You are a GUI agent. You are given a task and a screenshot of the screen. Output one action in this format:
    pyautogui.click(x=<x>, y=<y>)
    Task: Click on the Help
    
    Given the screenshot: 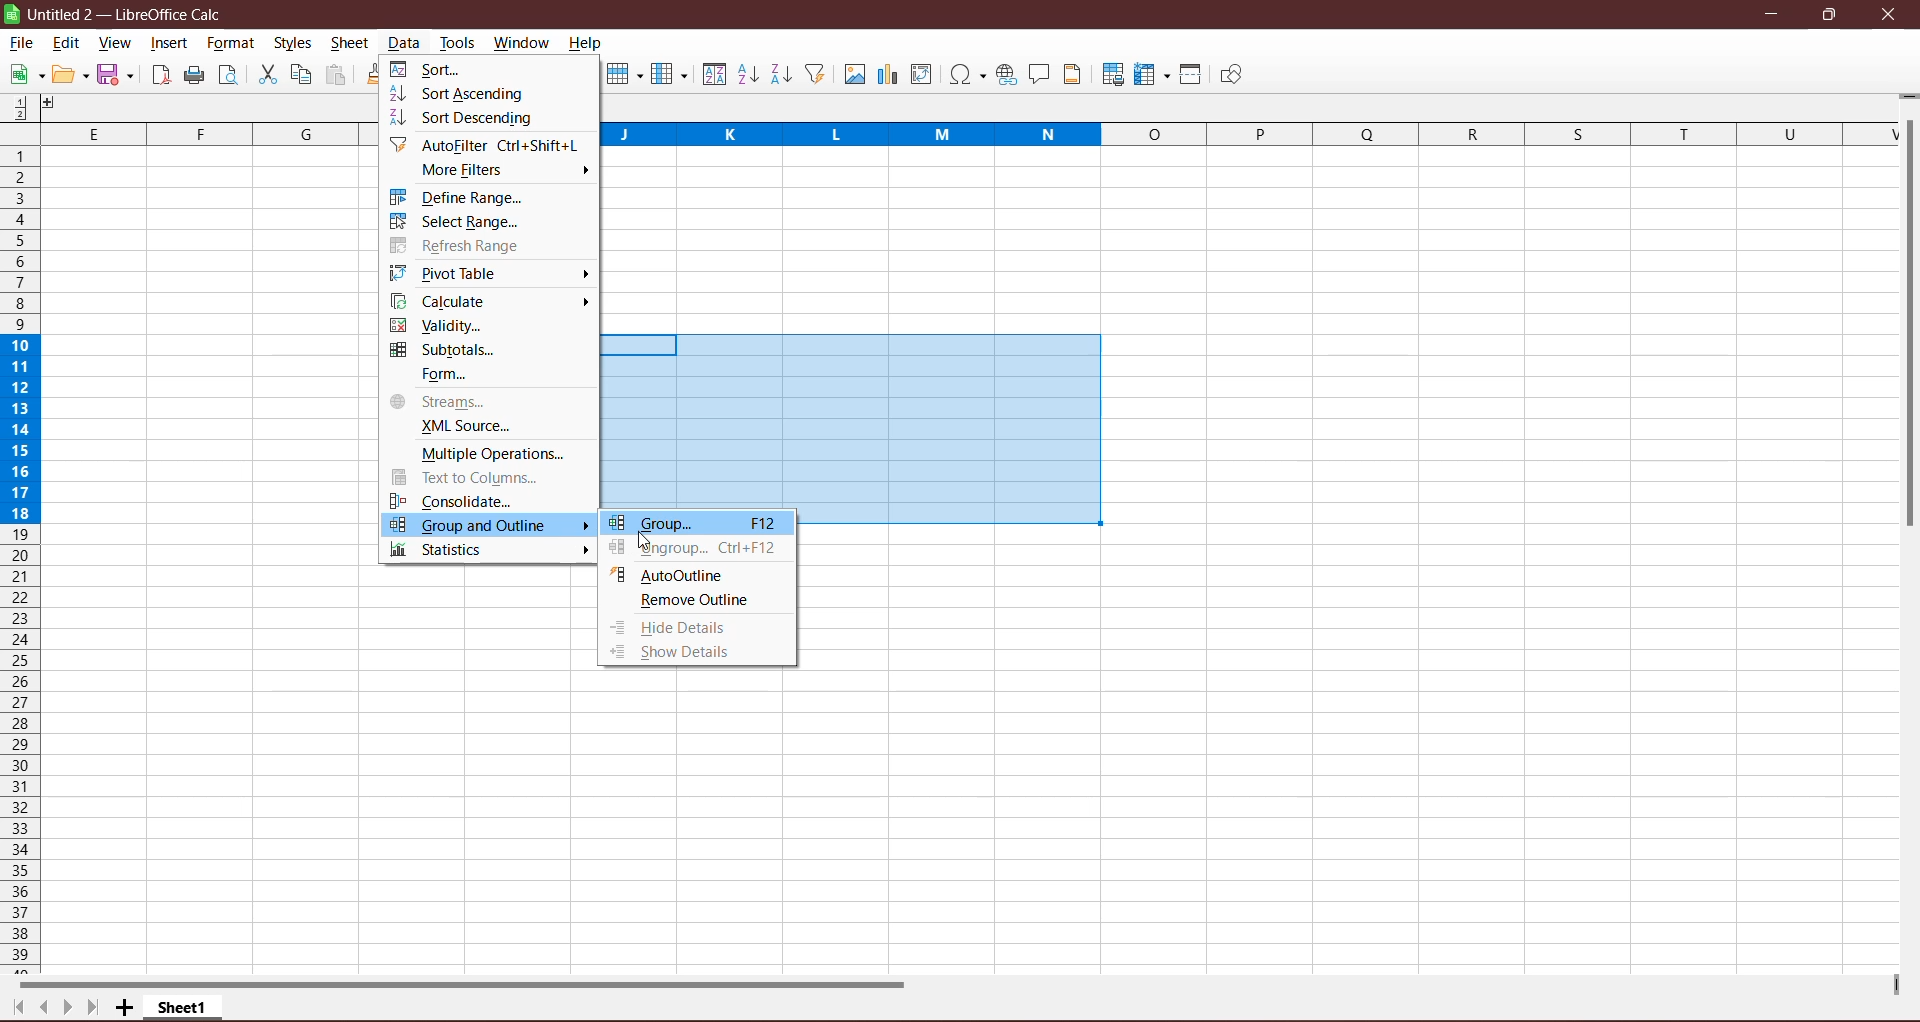 What is the action you would take?
    pyautogui.click(x=586, y=45)
    